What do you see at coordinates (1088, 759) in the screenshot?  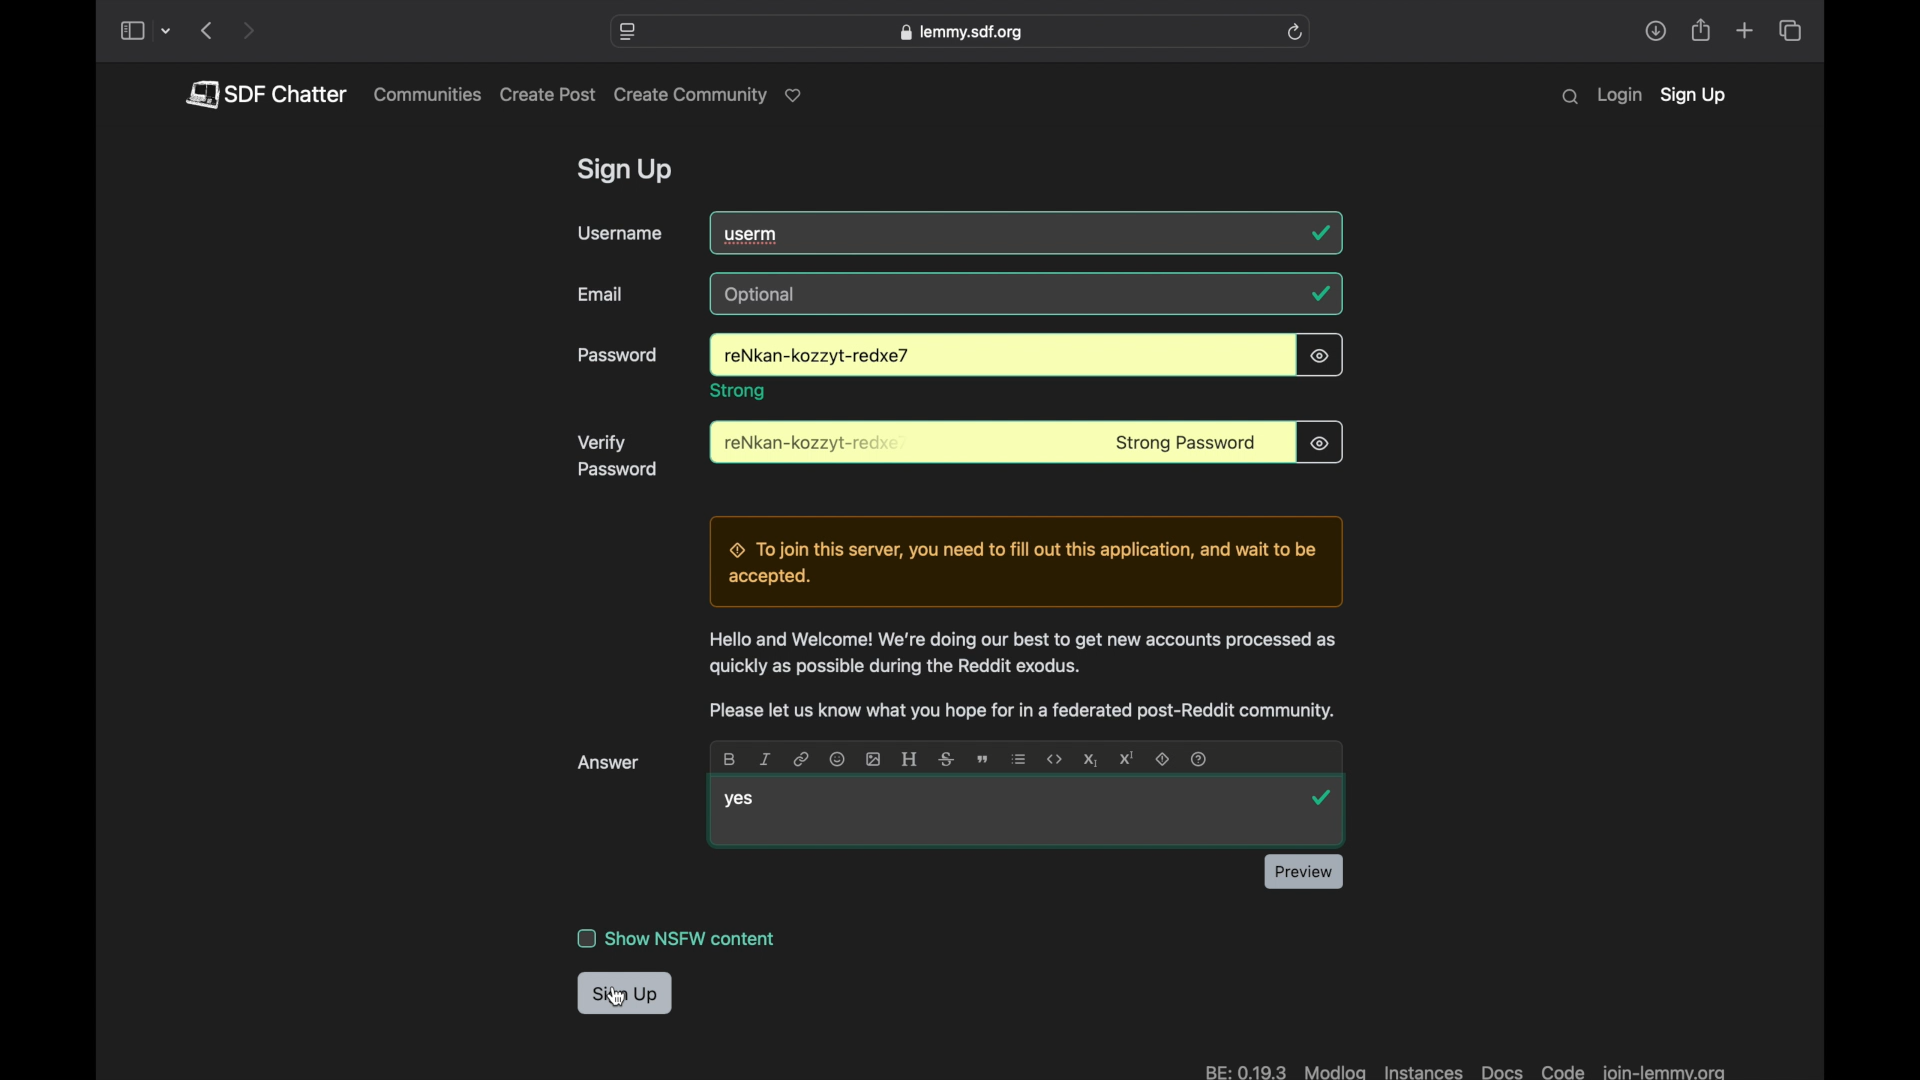 I see `subscript` at bounding box center [1088, 759].